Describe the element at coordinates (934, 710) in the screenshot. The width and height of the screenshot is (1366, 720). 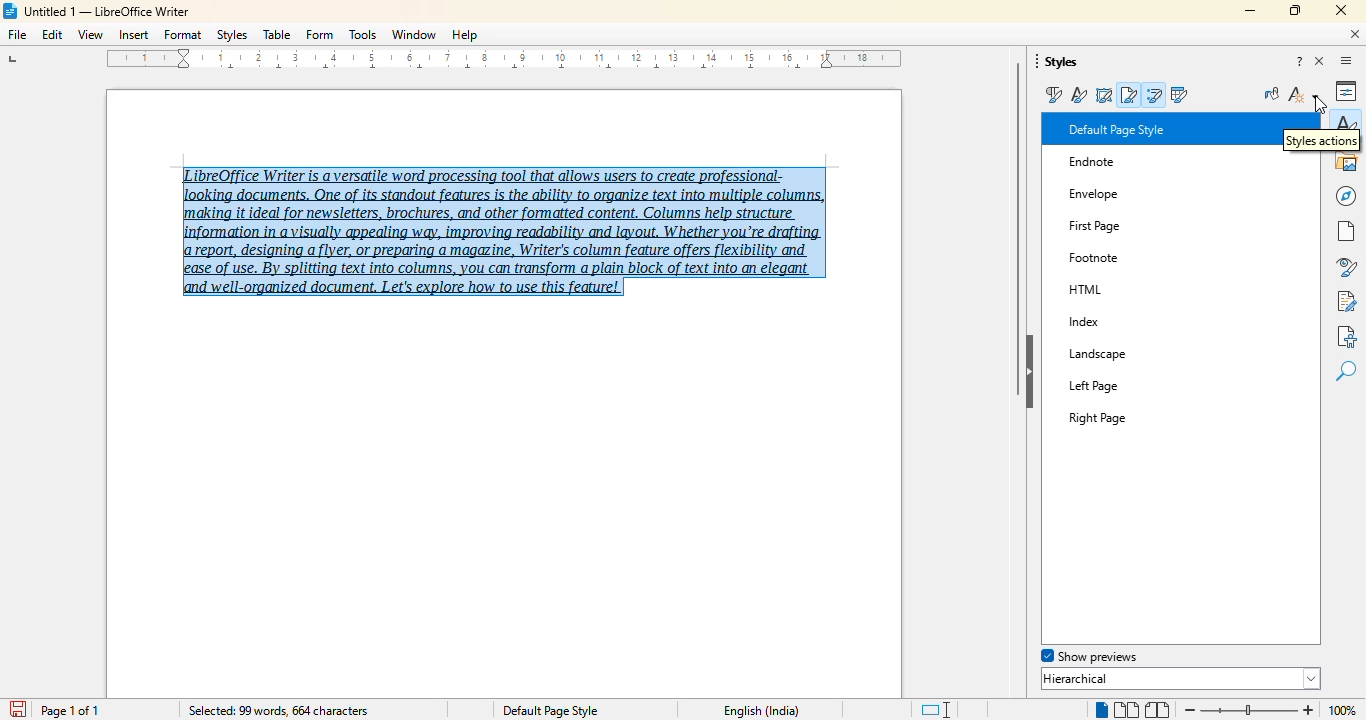
I see `standard selection` at that location.